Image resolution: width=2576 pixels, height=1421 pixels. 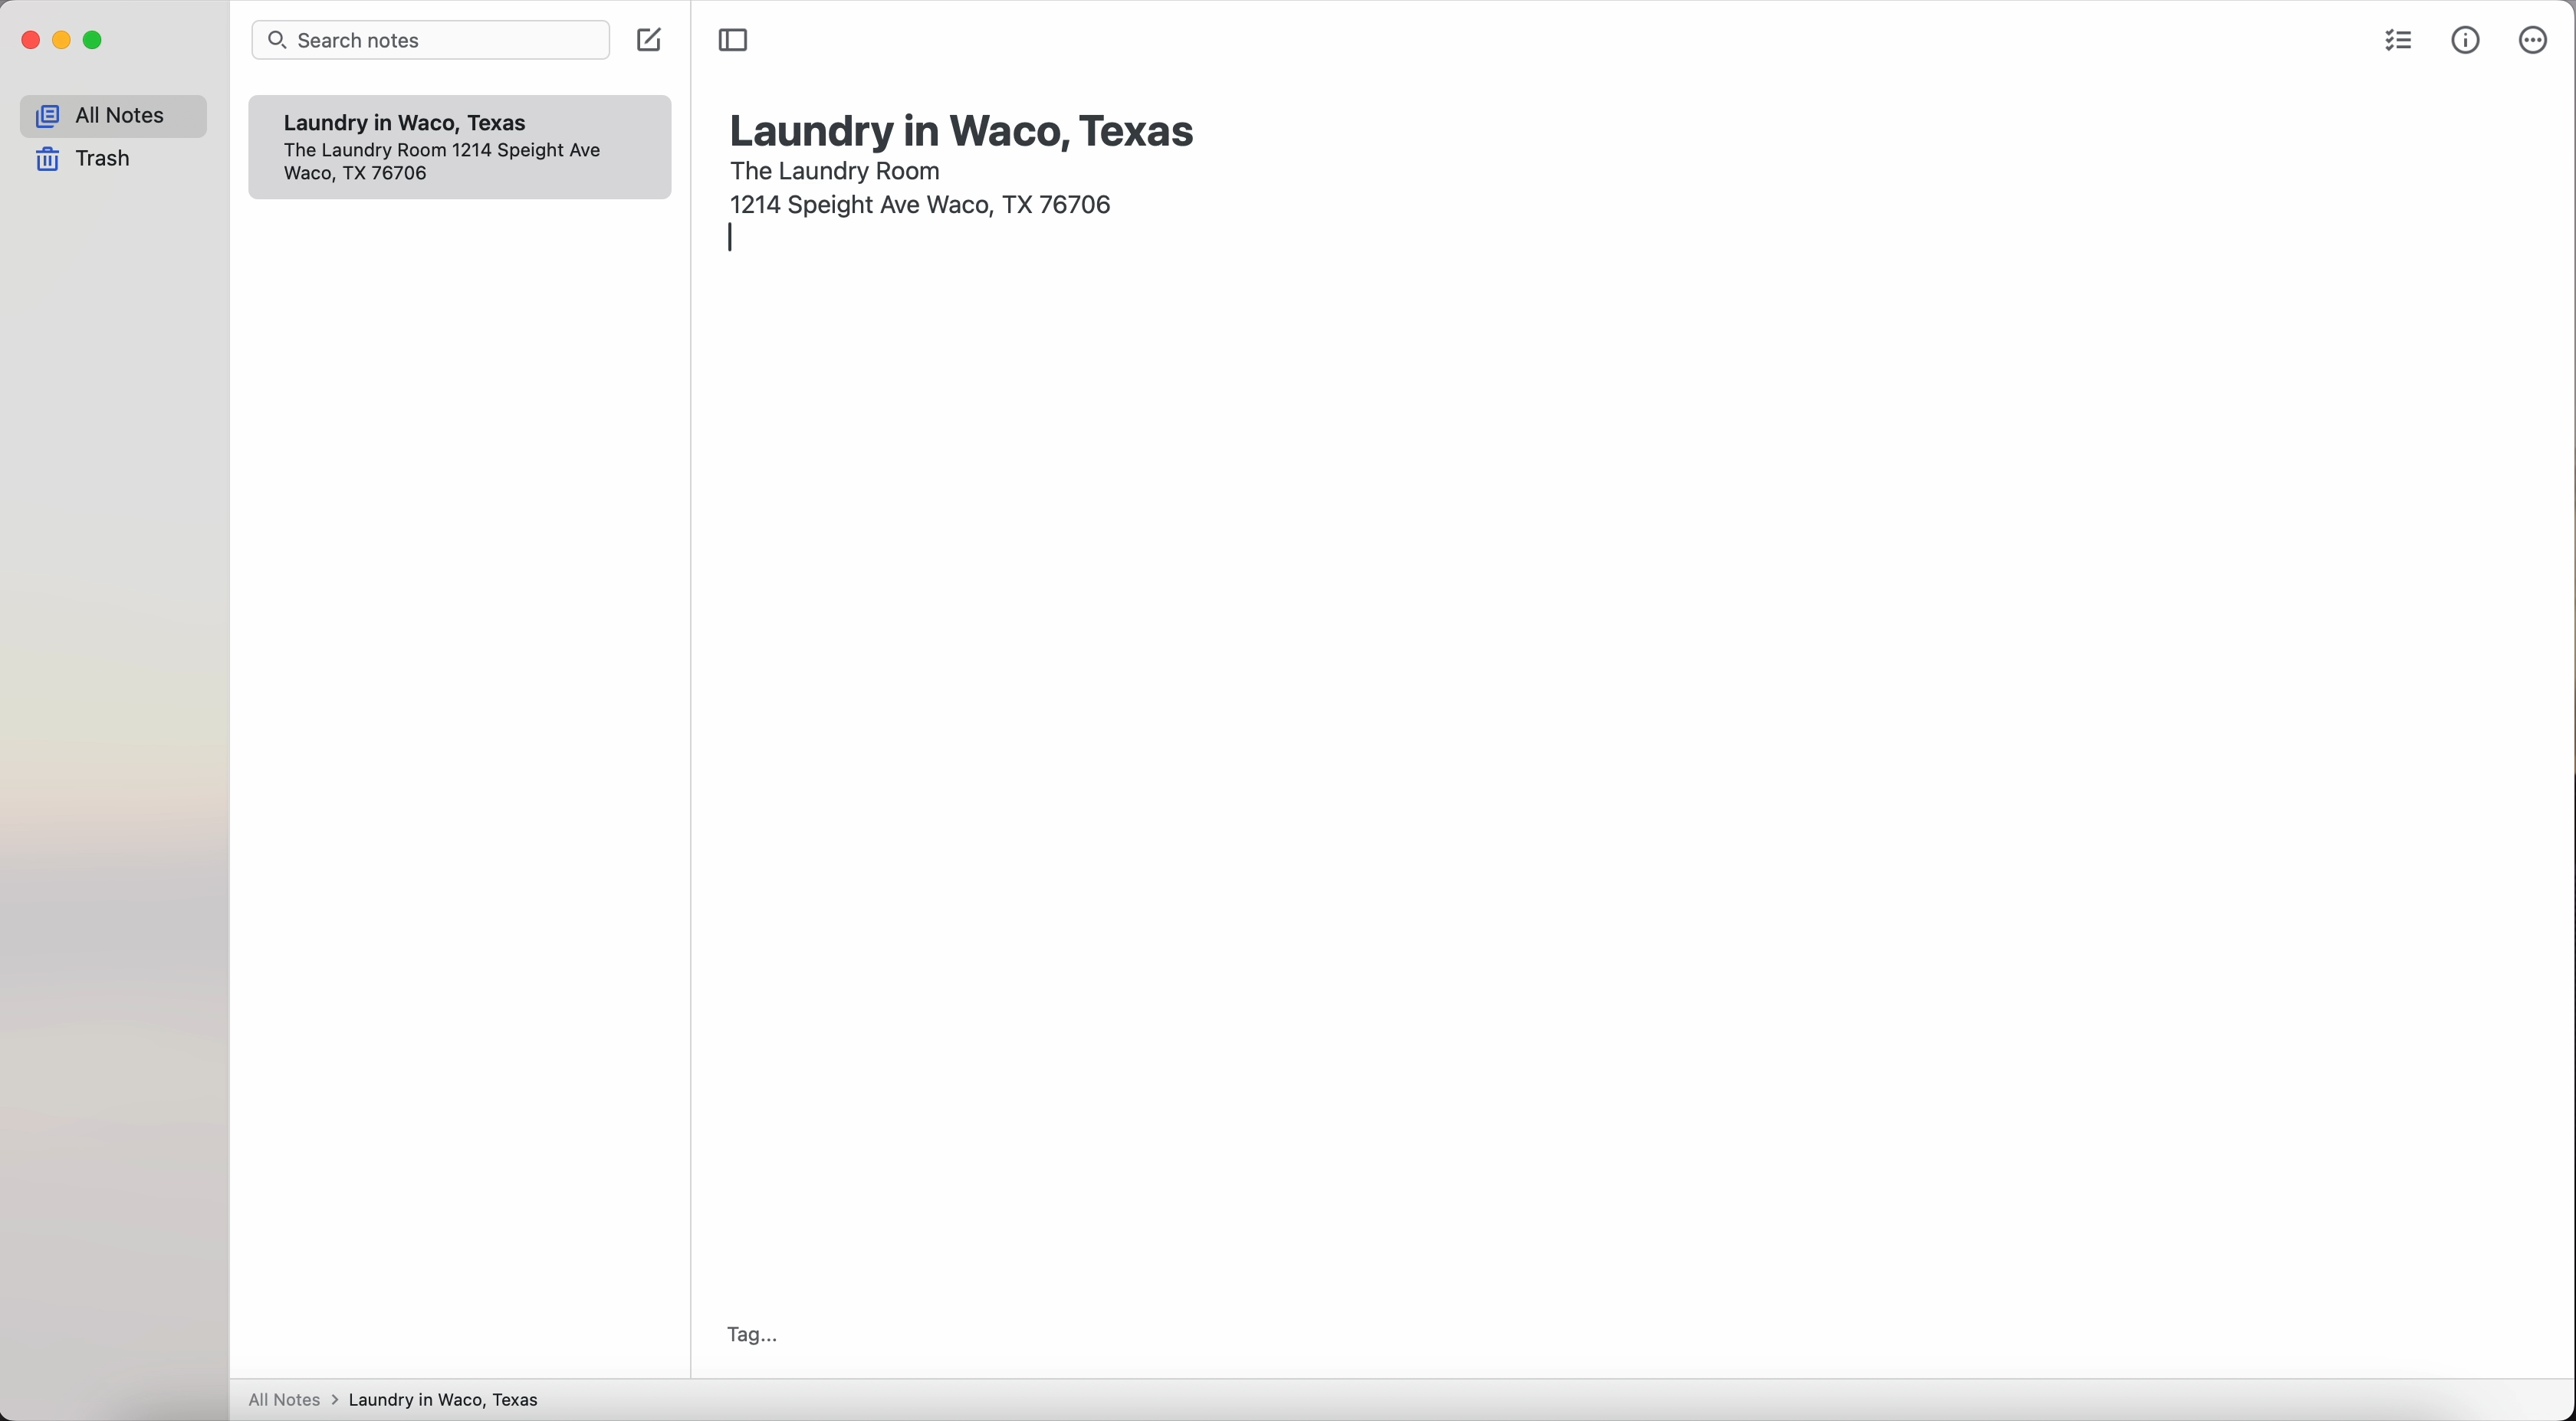 I want to click on minimize app, so click(x=63, y=40).